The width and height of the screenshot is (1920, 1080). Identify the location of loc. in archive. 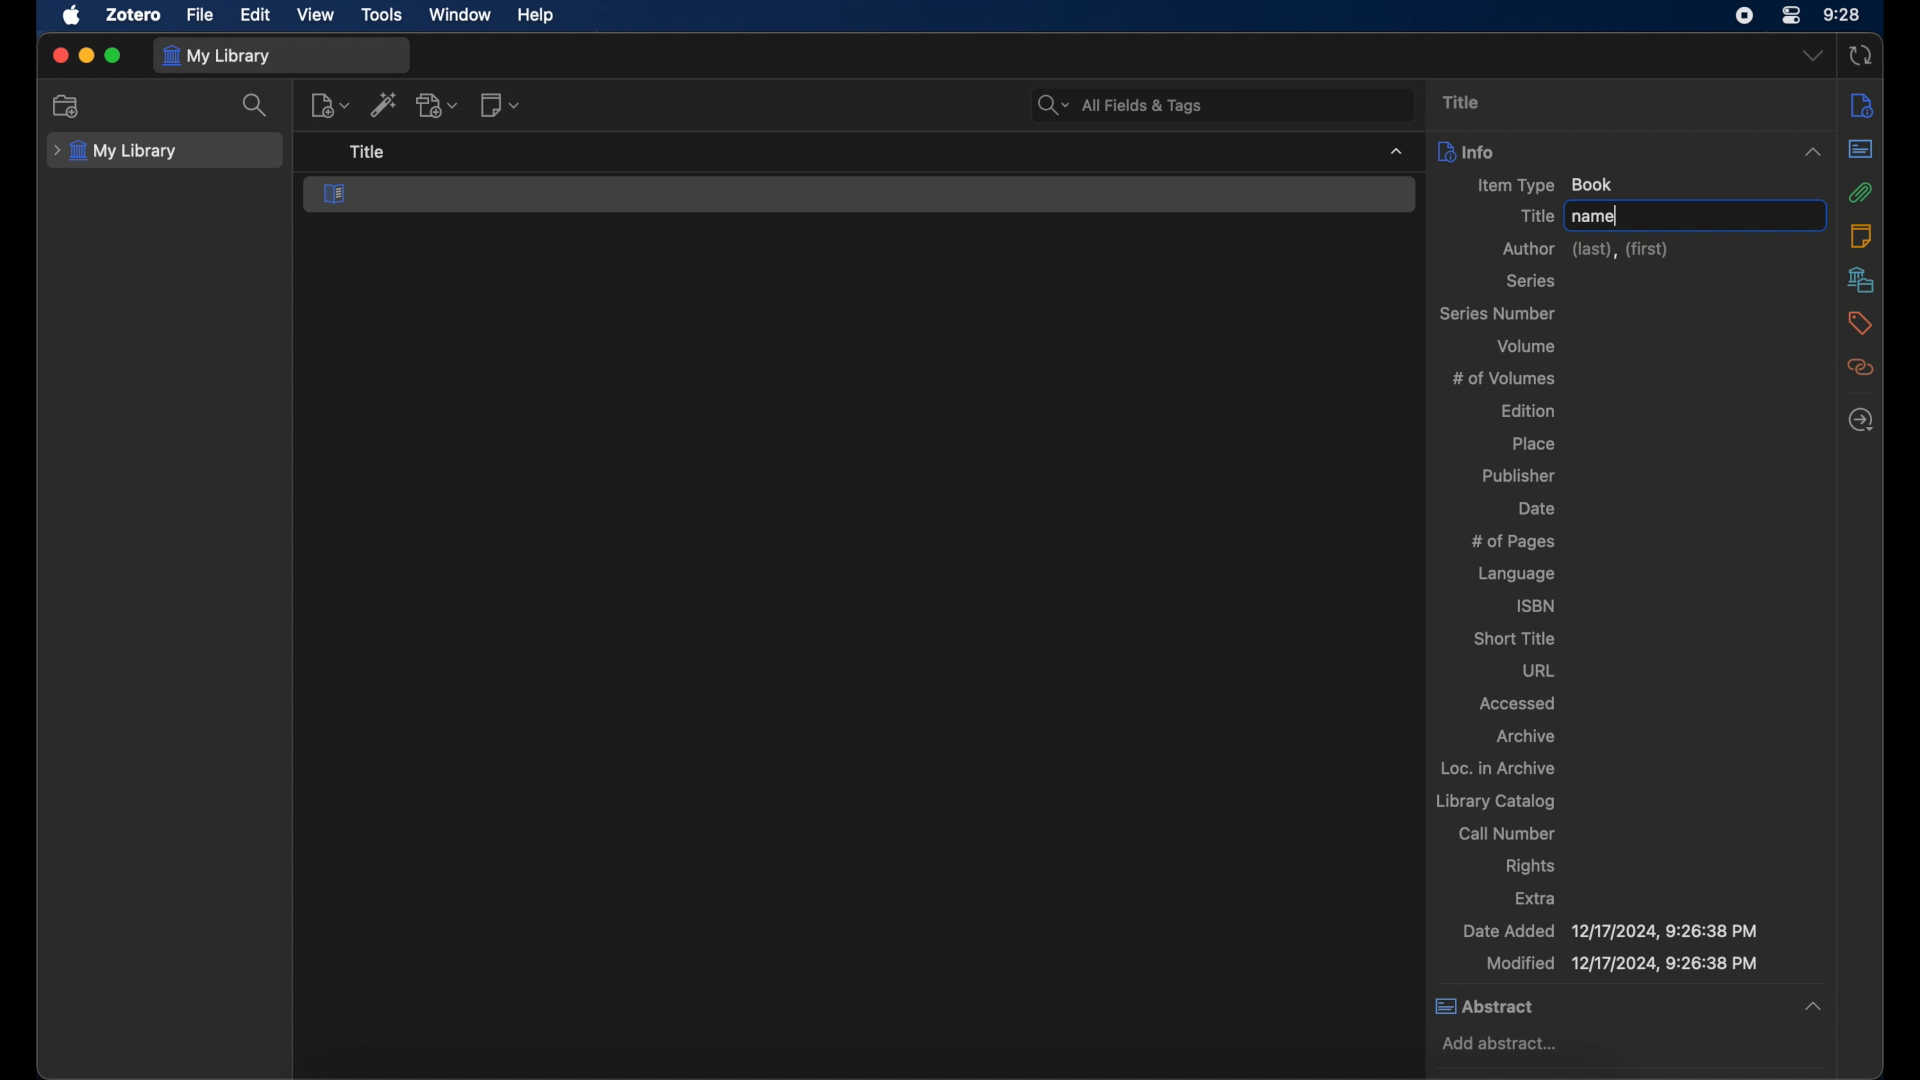
(1498, 767).